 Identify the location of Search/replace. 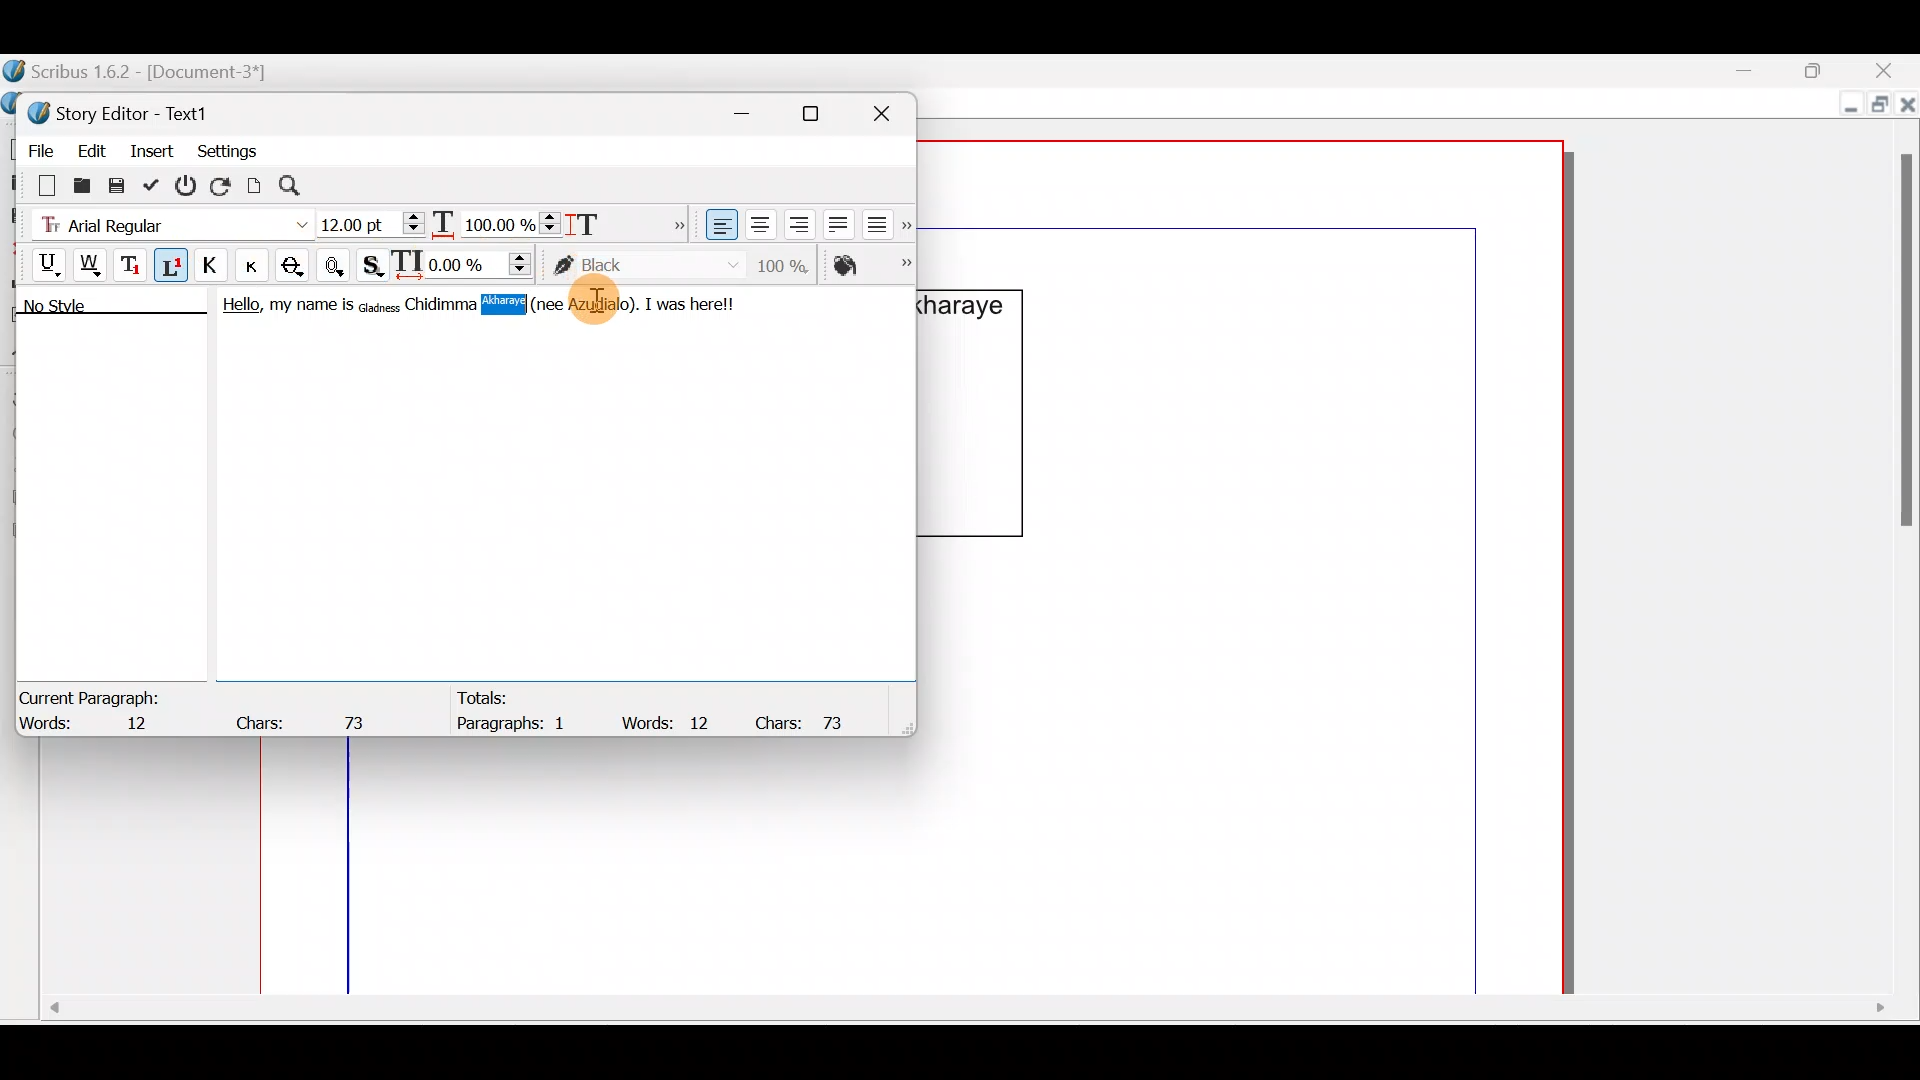
(301, 186).